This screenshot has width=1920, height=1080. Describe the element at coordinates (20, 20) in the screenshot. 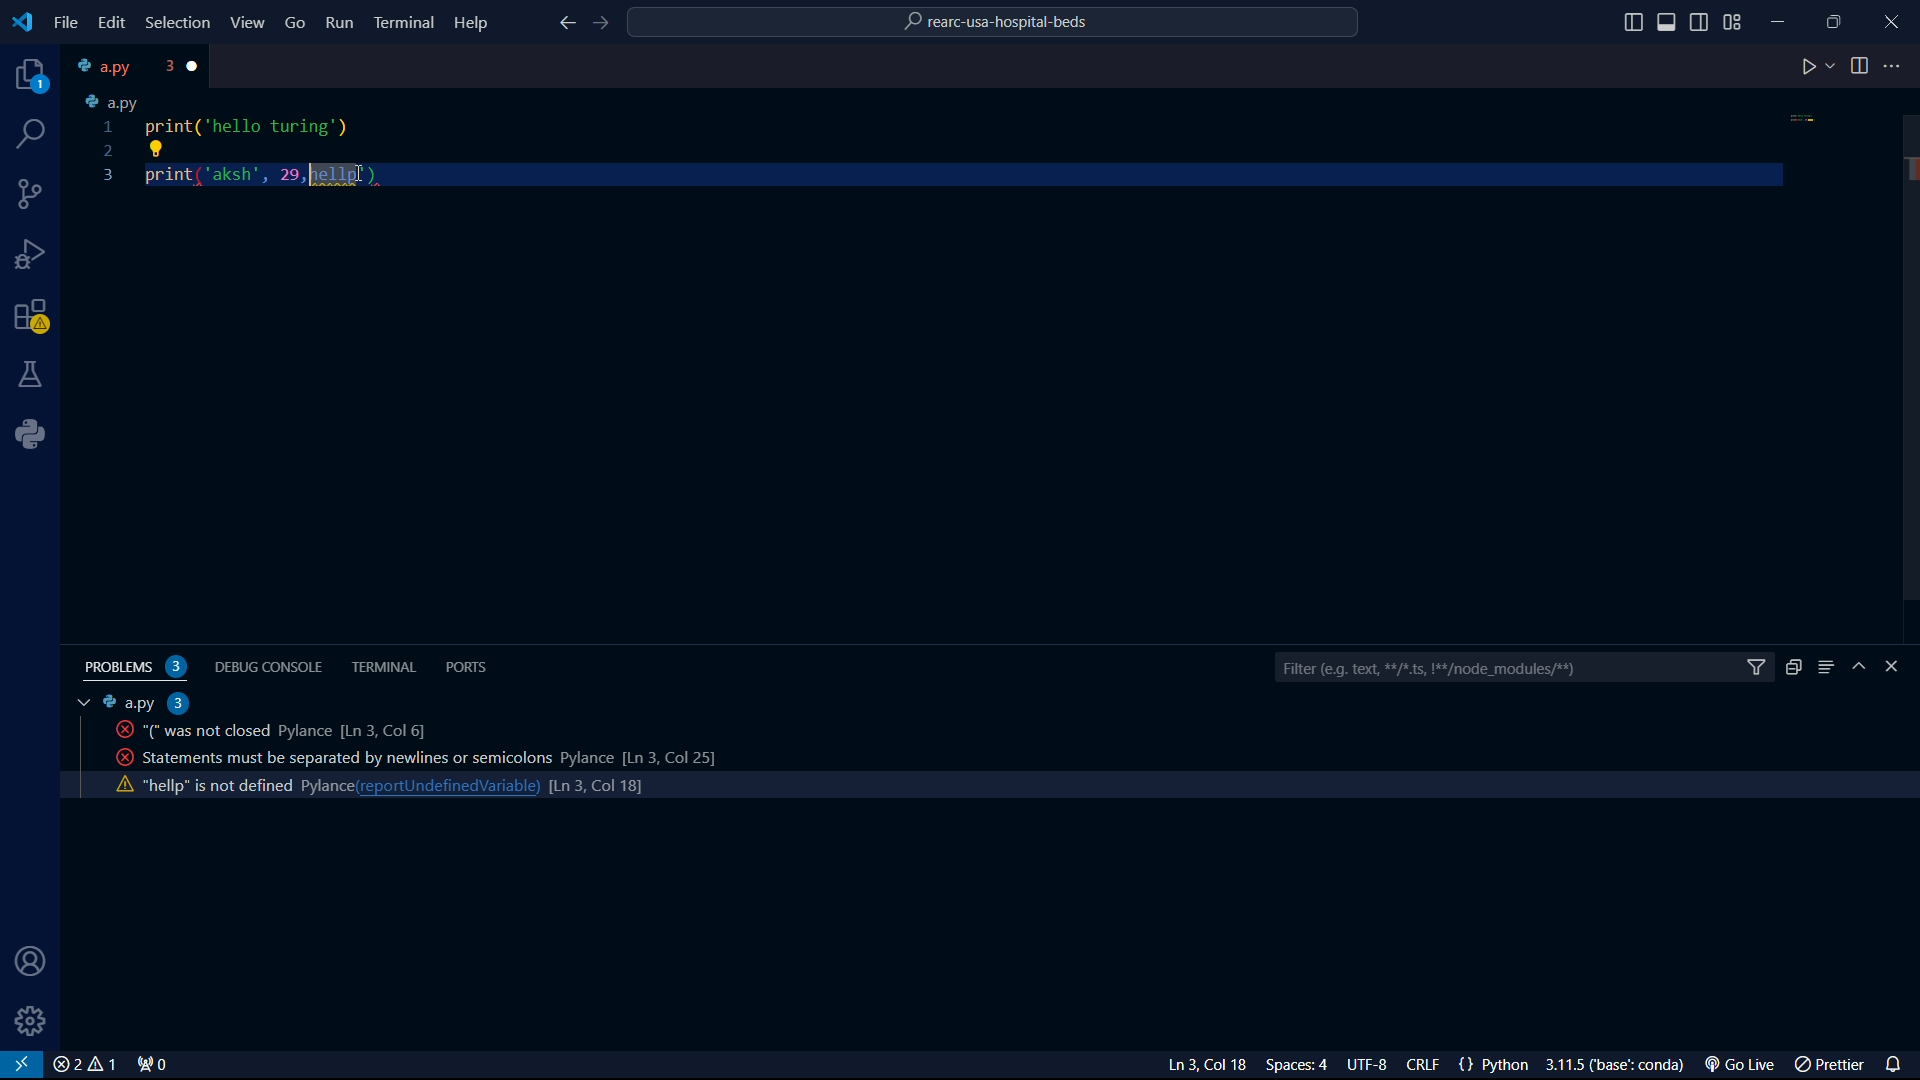

I see `VS Code logo` at that location.